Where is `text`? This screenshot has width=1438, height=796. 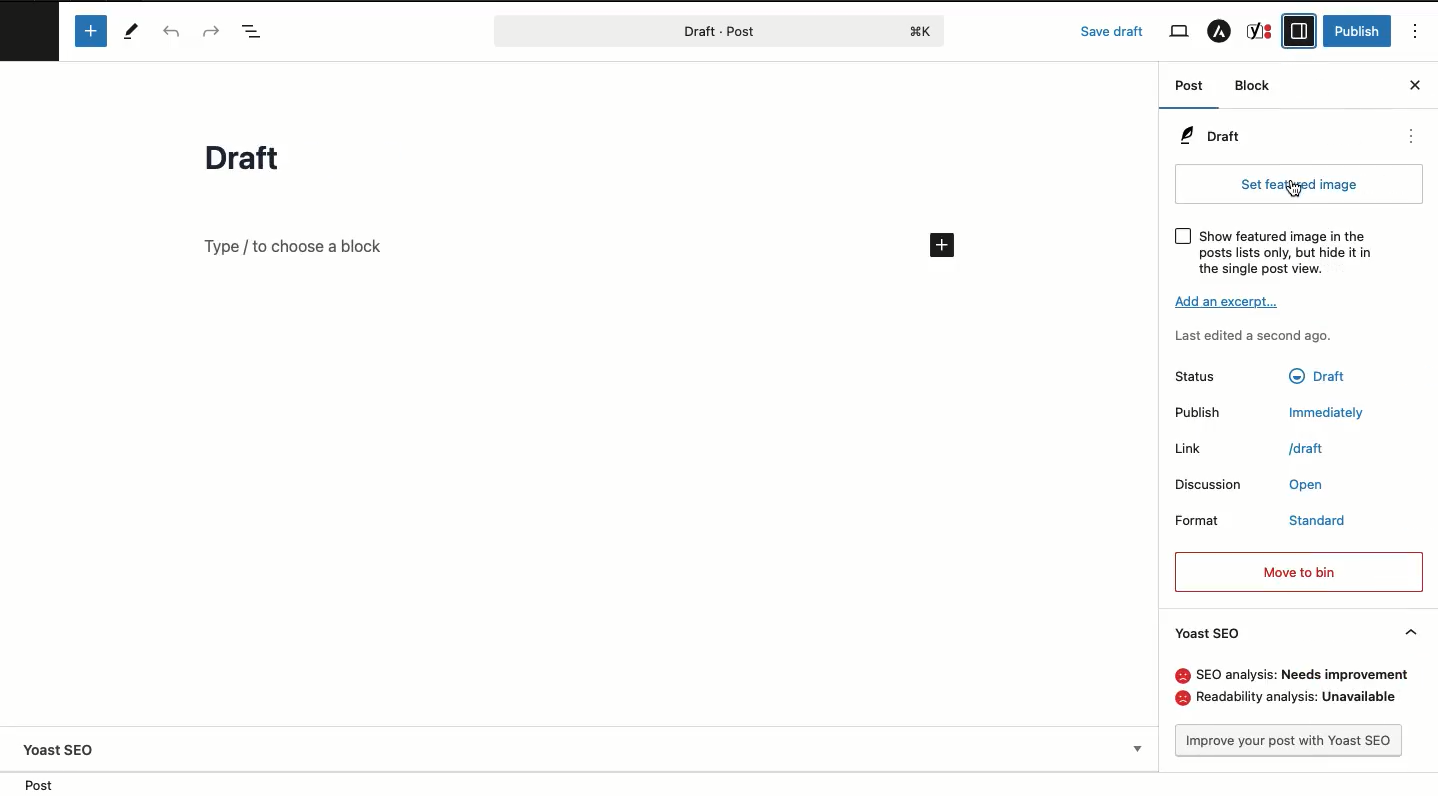
text is located at coordinates (1321, 521).